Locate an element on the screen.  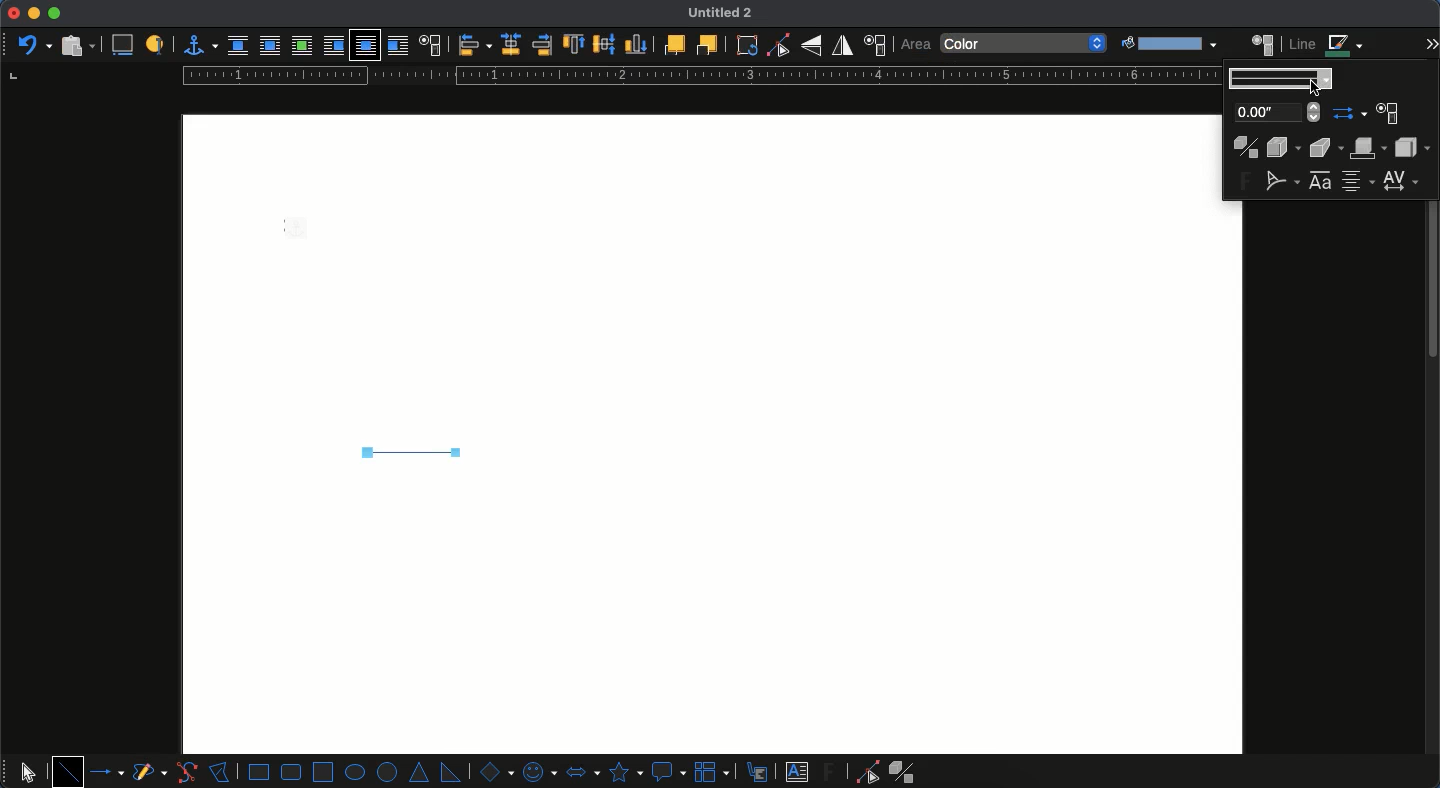
fontwork character spacing is located at coordinates (1399, 180).